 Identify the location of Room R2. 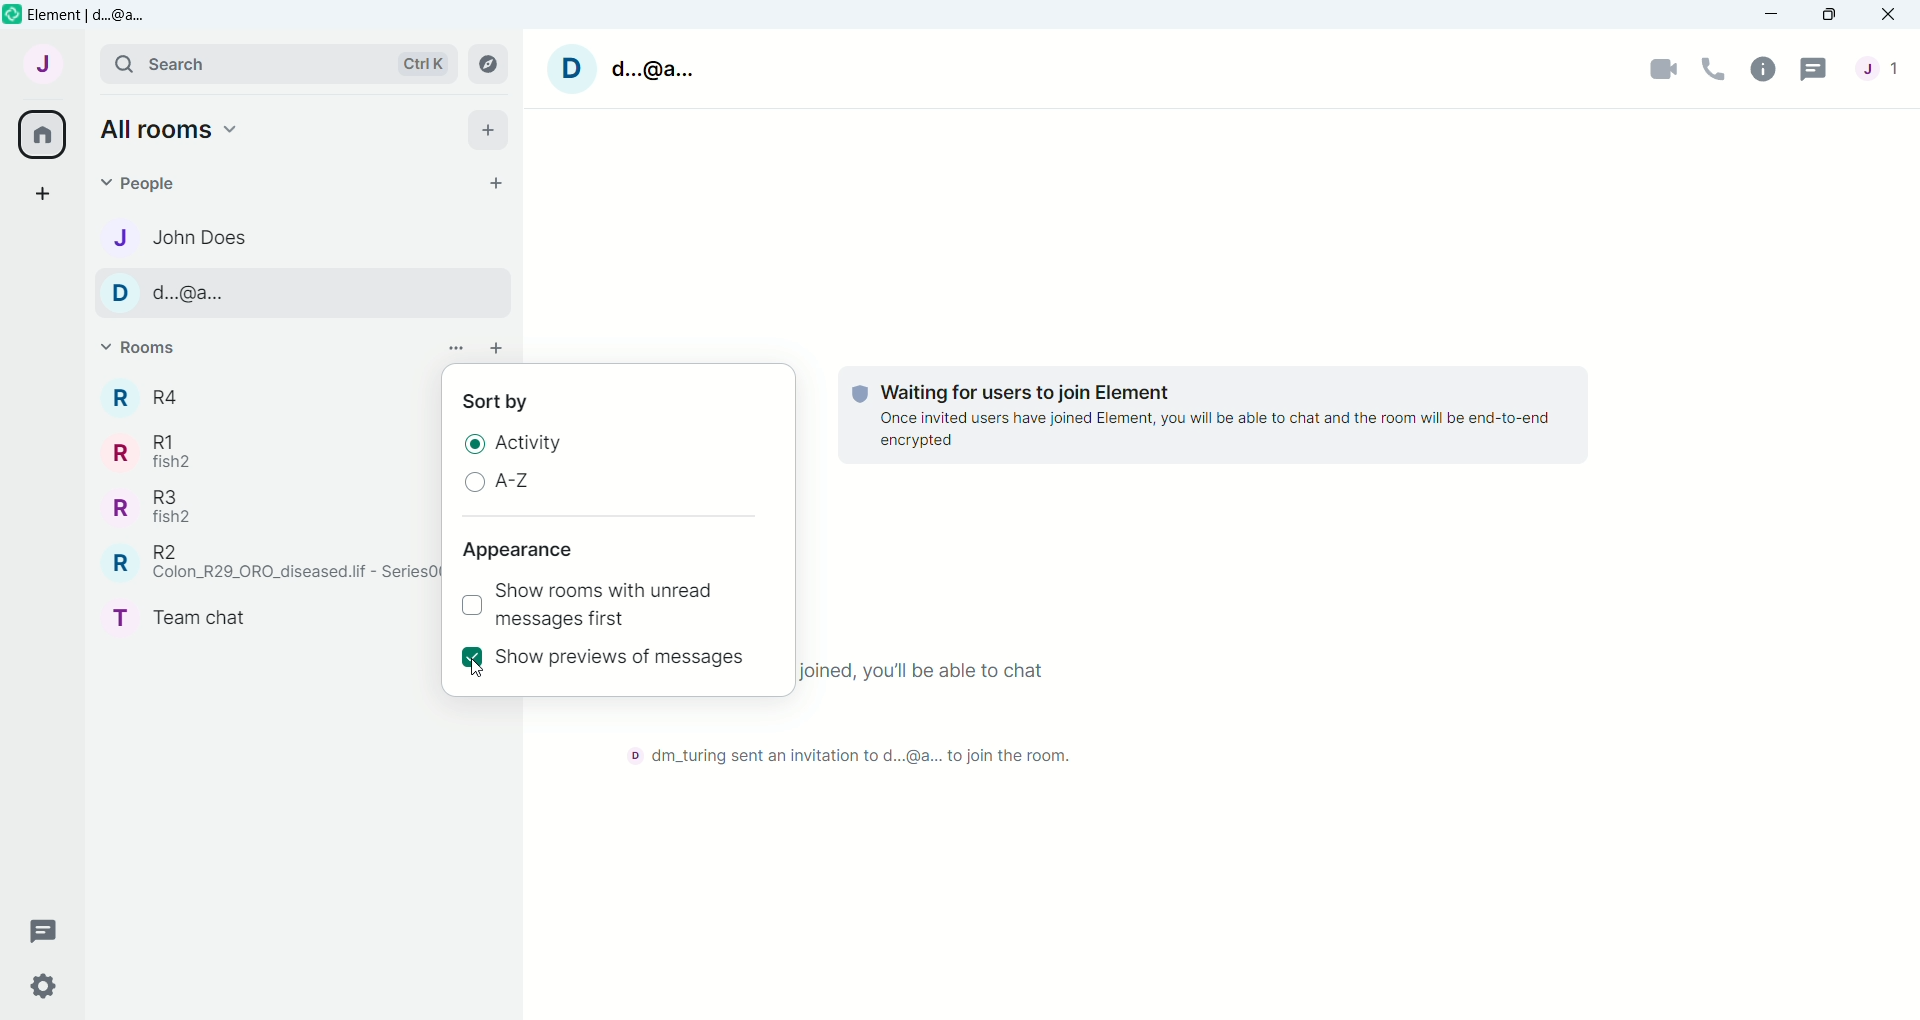
(263, 564).